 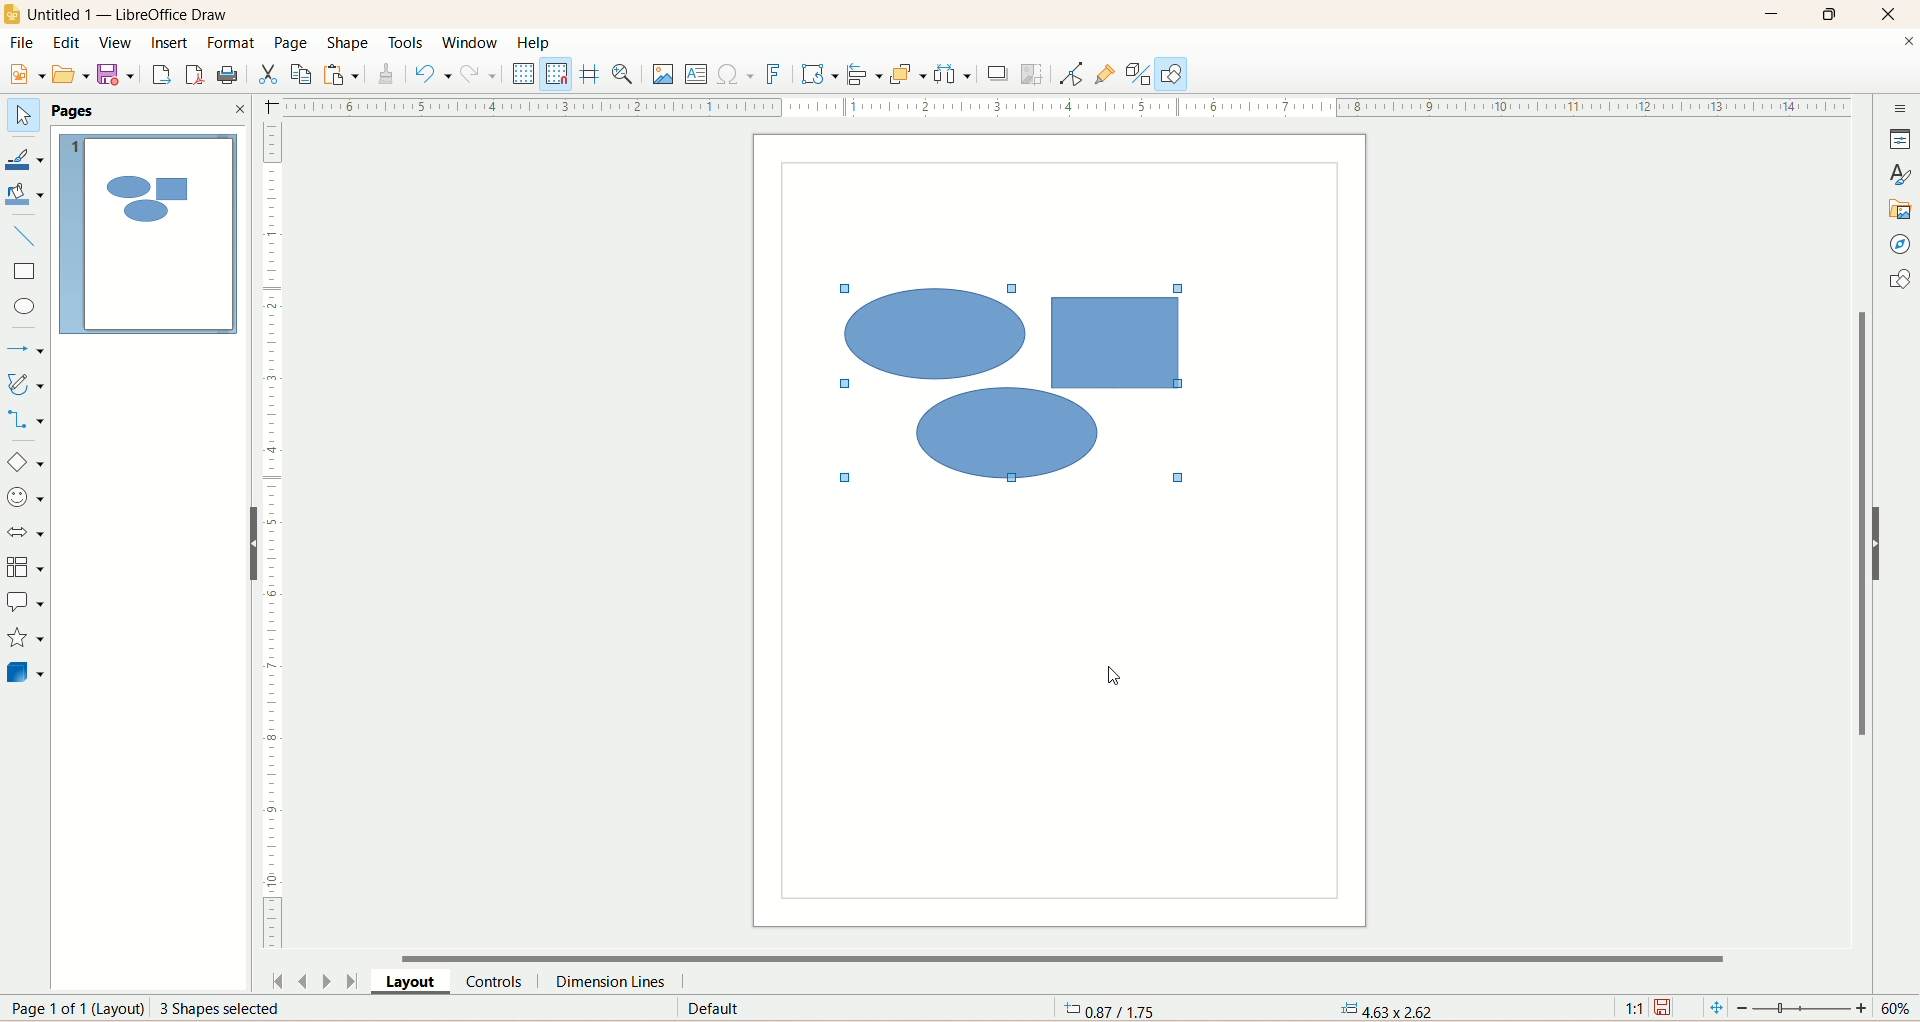 I want to click on export directly as PDF, so click(x=194, y=74).